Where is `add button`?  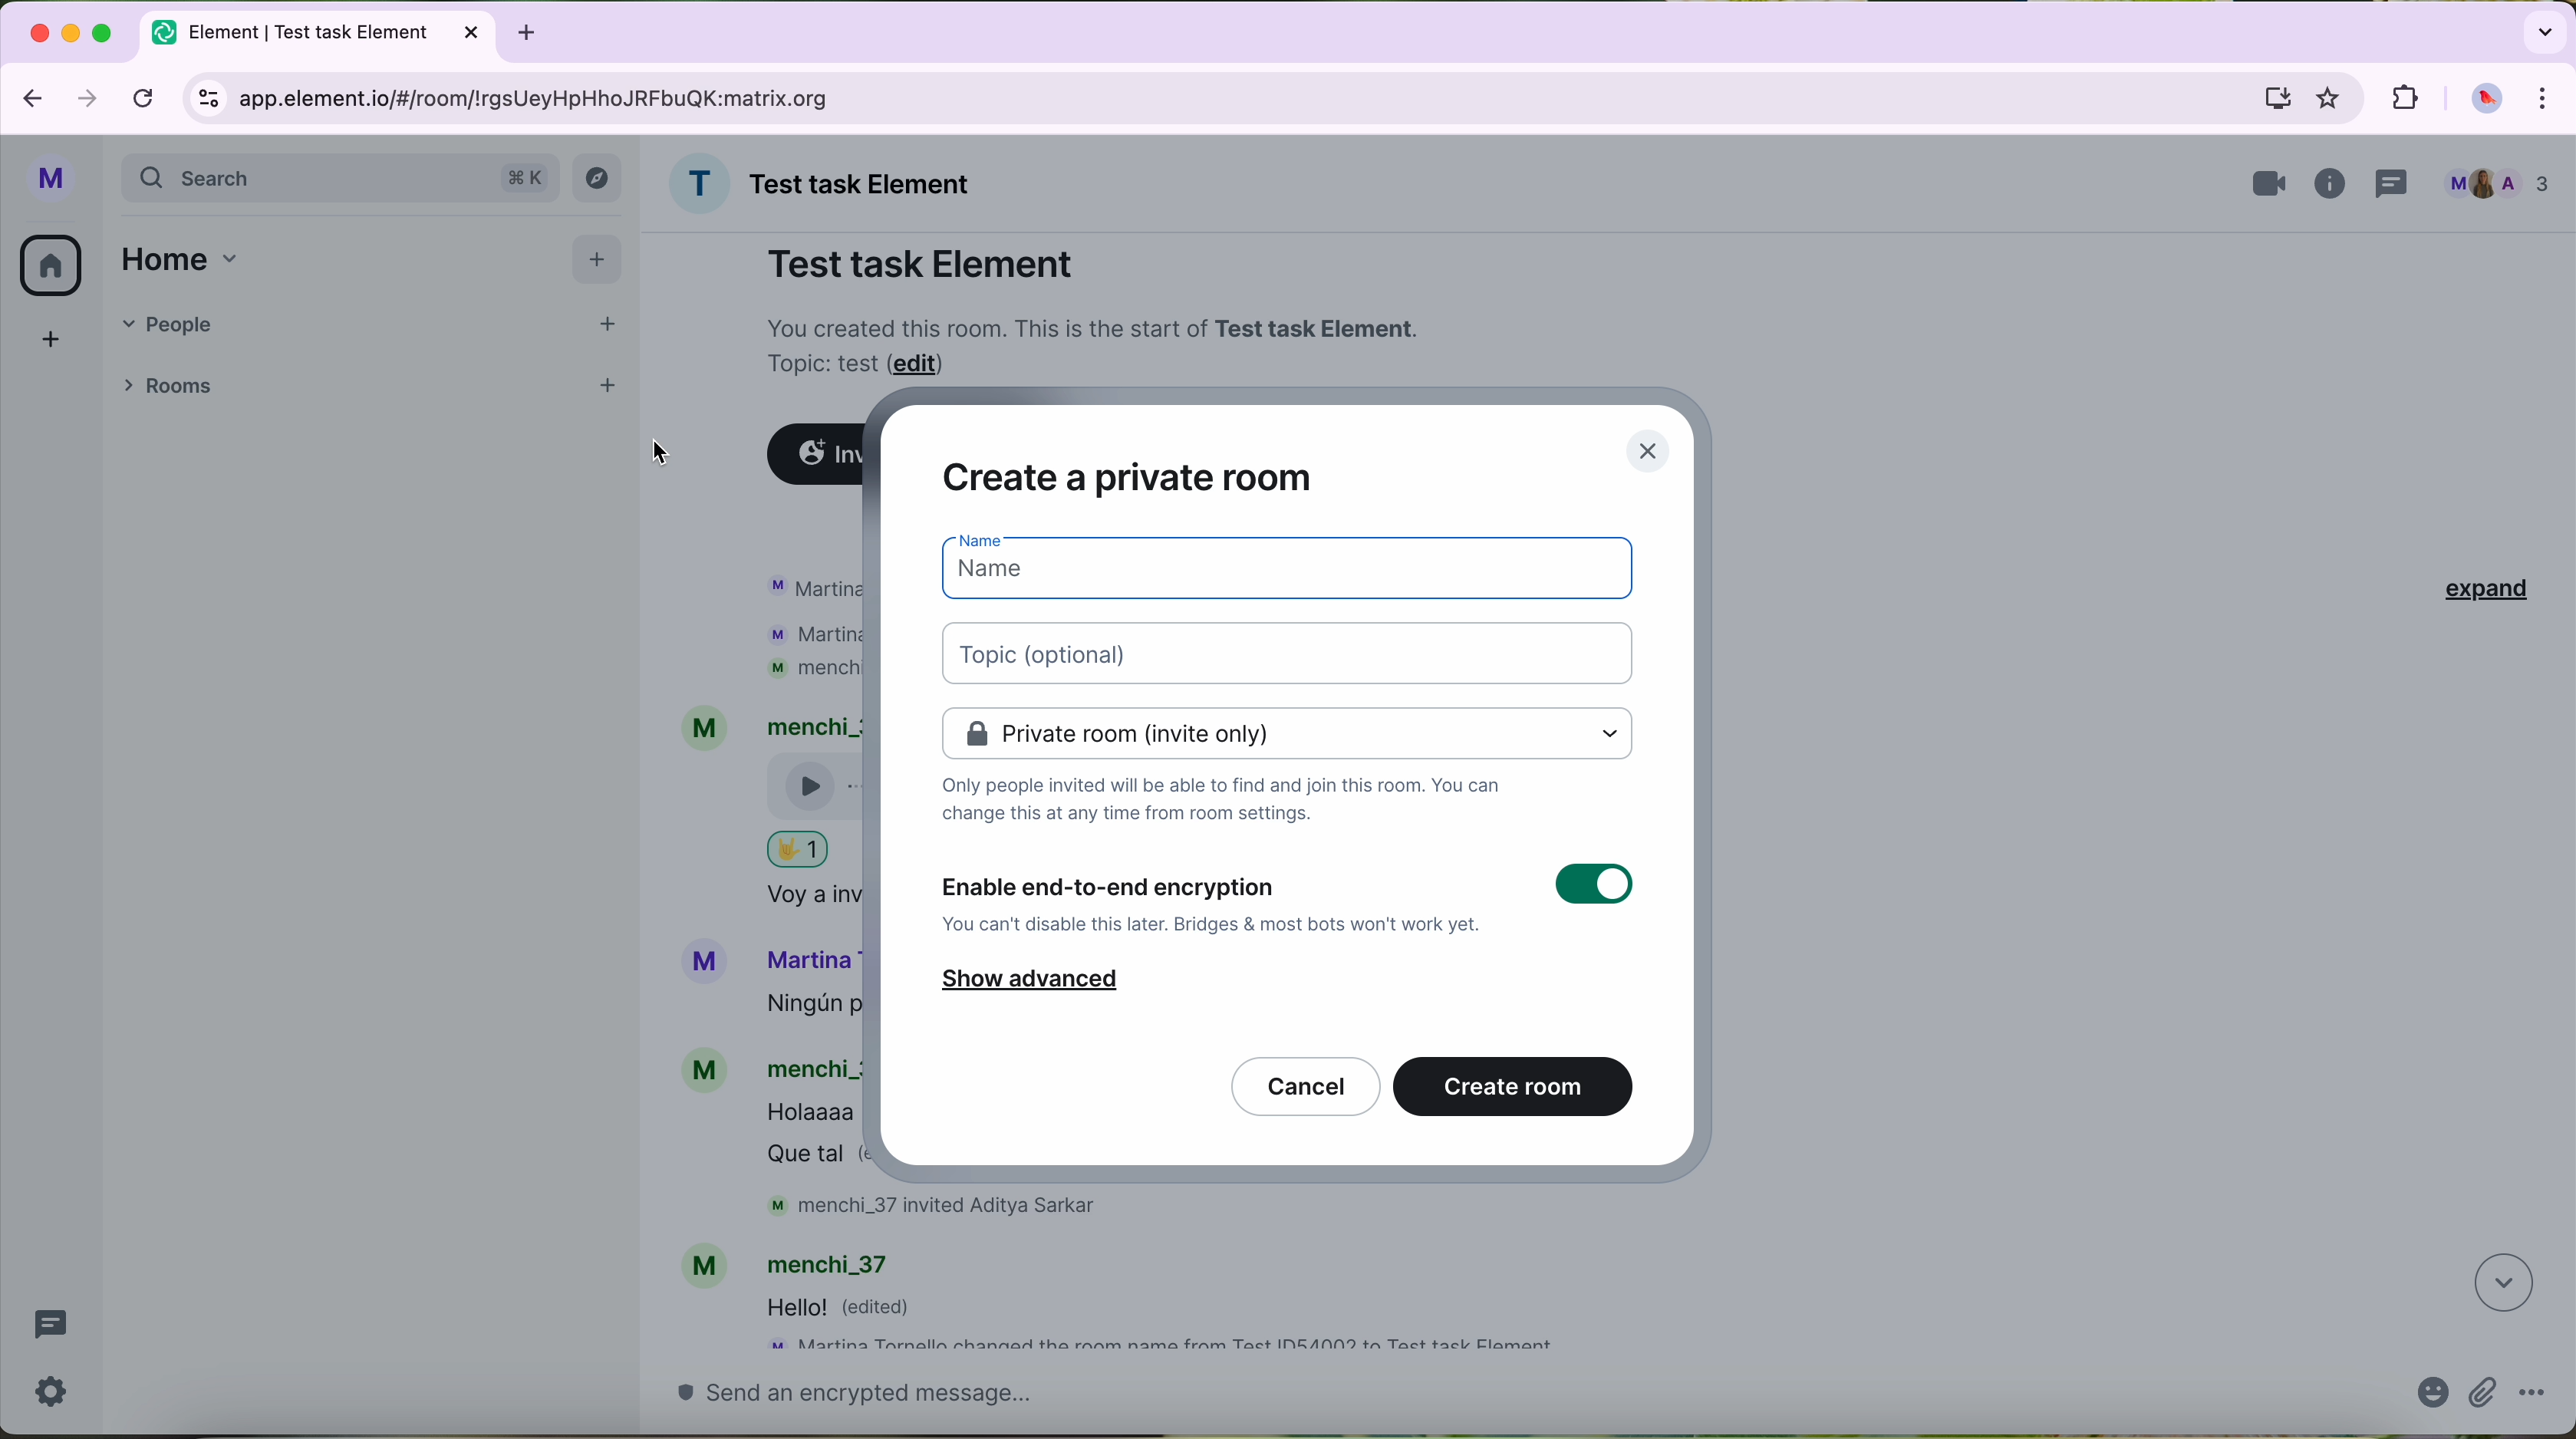 add button is located at coordinates (597, 257).